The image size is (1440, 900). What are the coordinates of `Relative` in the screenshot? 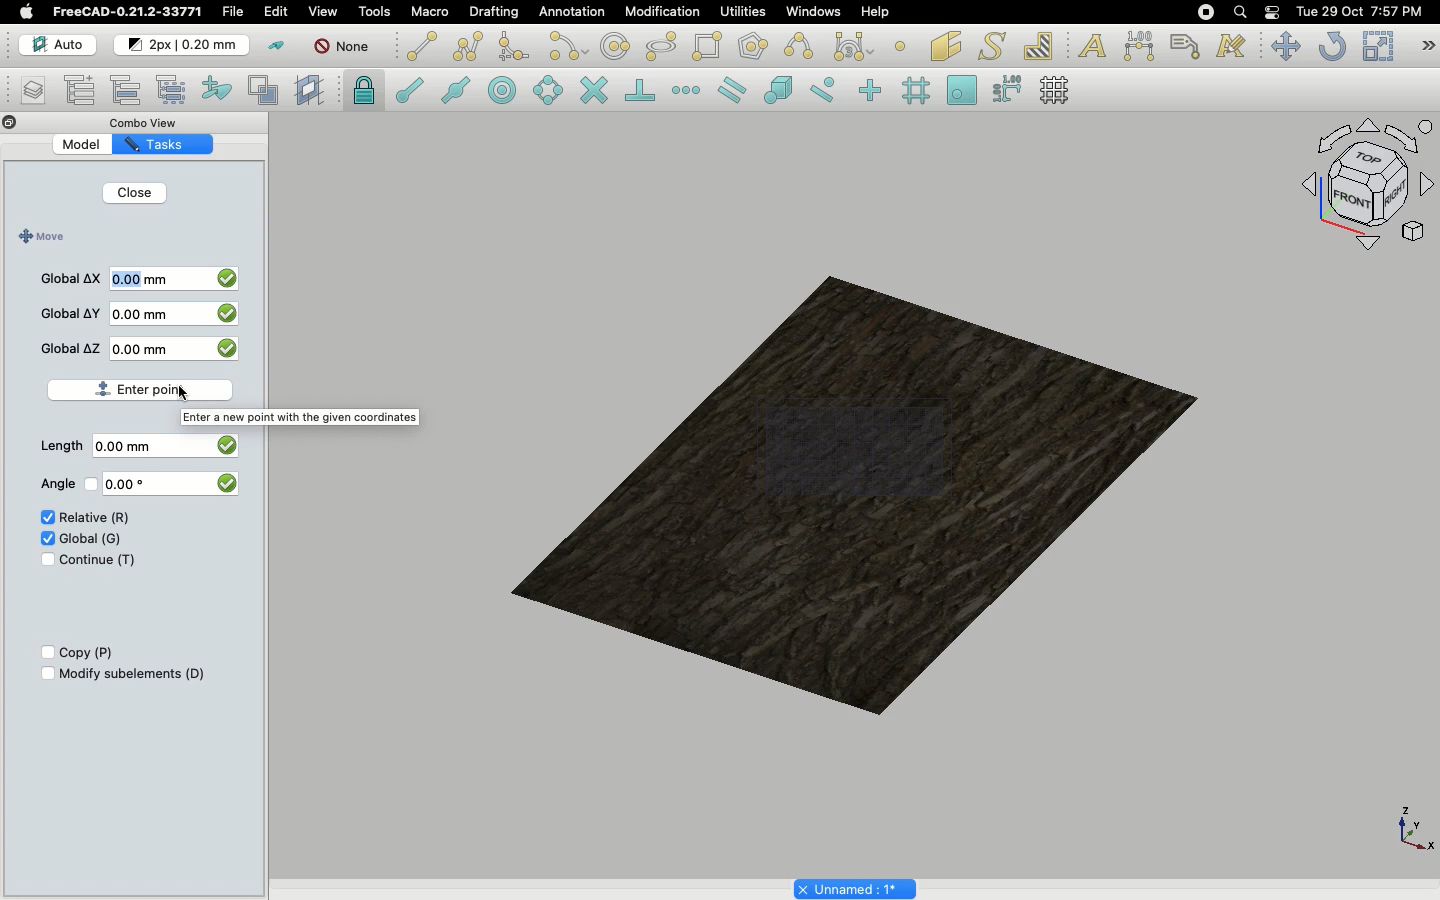 It's located at (95, 518).